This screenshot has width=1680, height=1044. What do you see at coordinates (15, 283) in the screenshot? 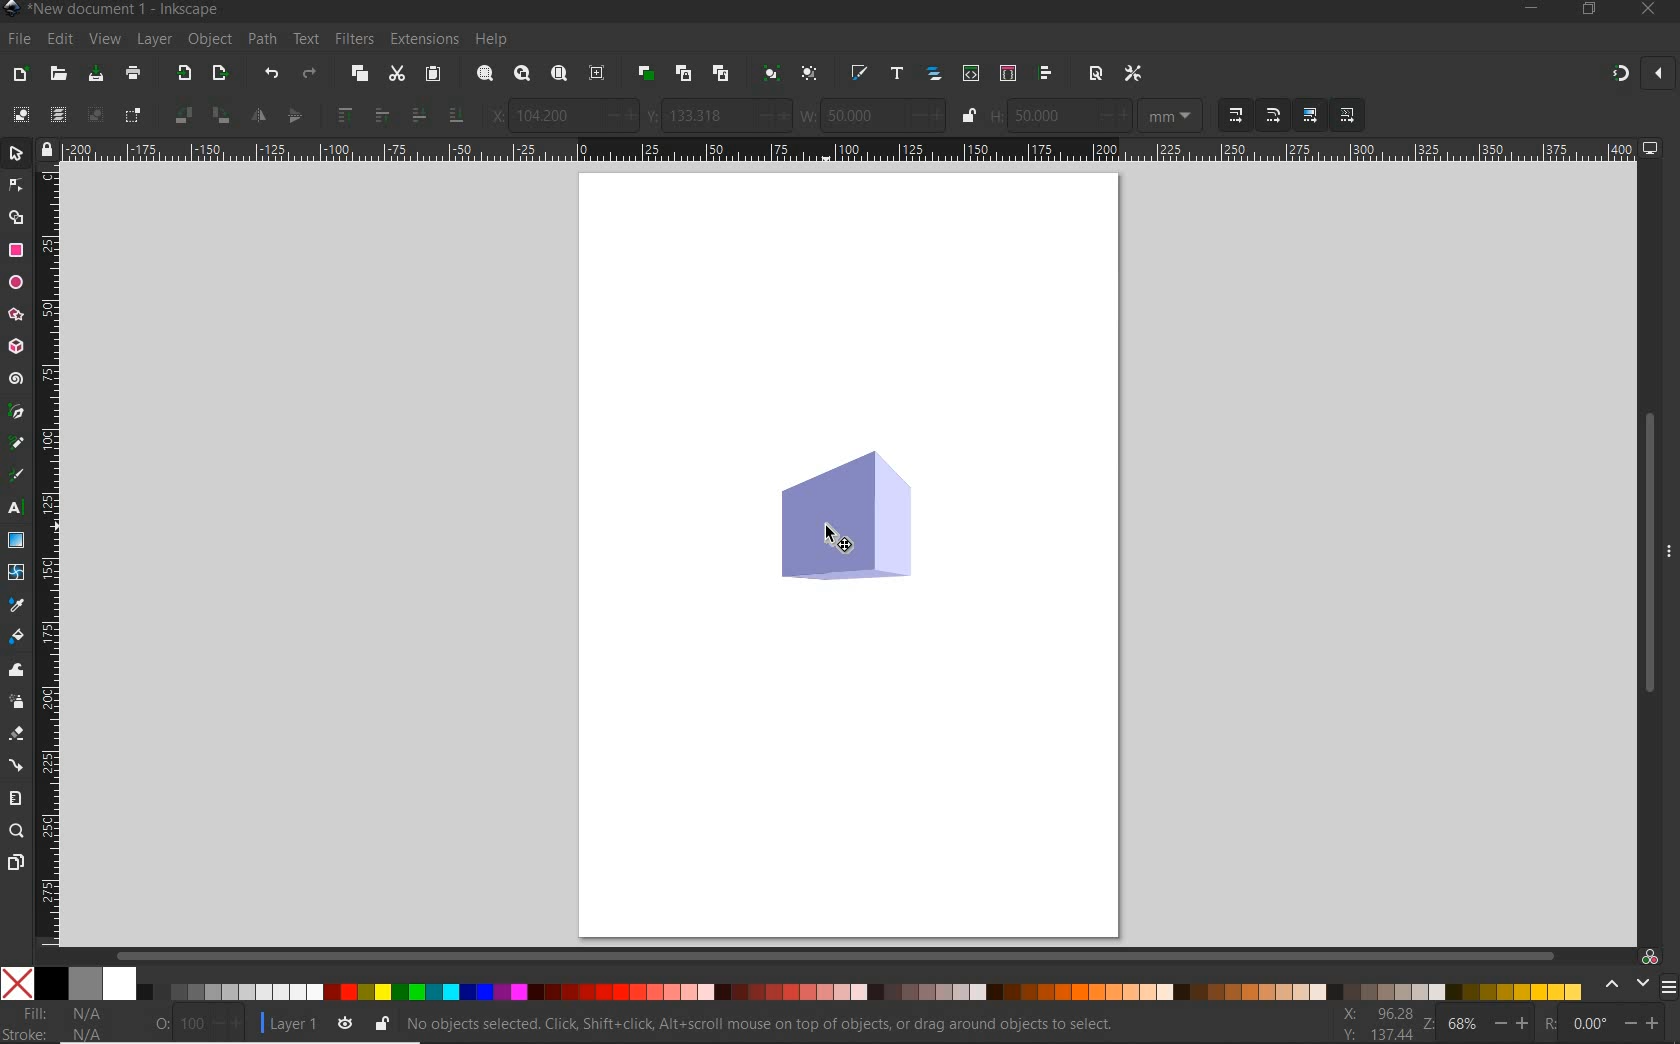
I see `ellipse tool` at bounding box center [15, 283].